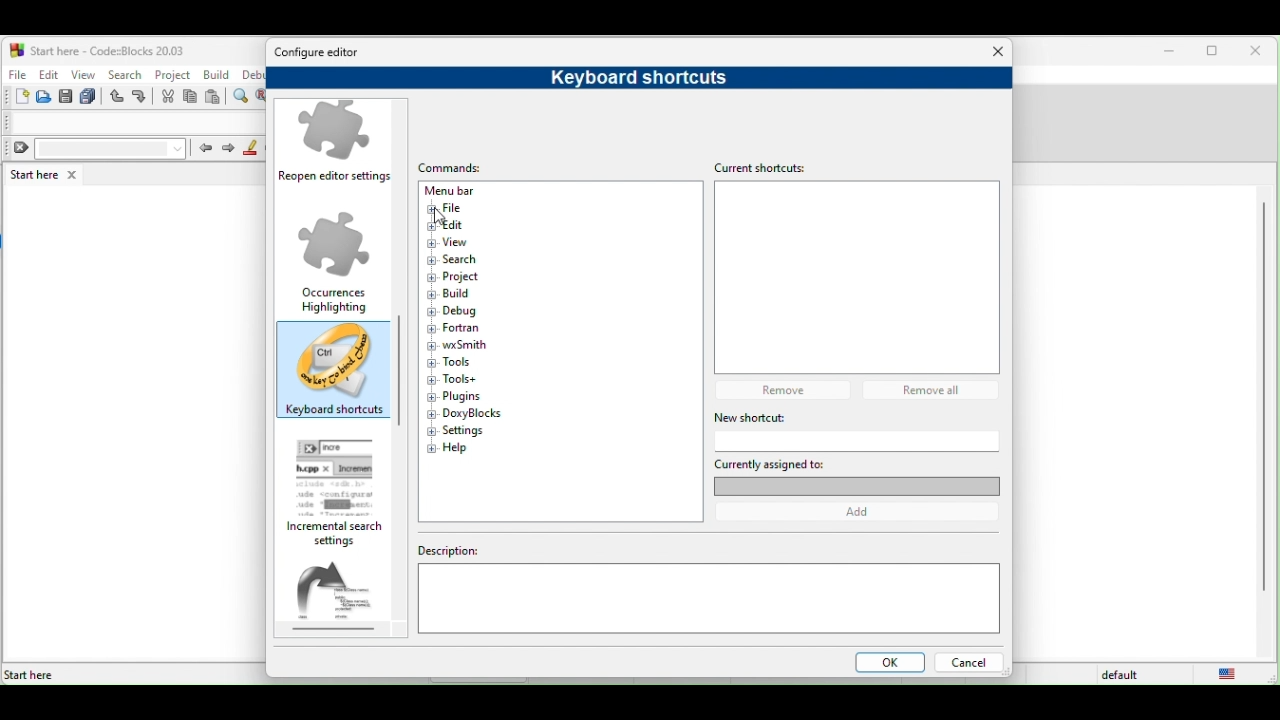 The height and width of the screenshot is (720, 1280). Describe the element at coordinates (470, 162) in the screenshot. I see `commands` at that location.